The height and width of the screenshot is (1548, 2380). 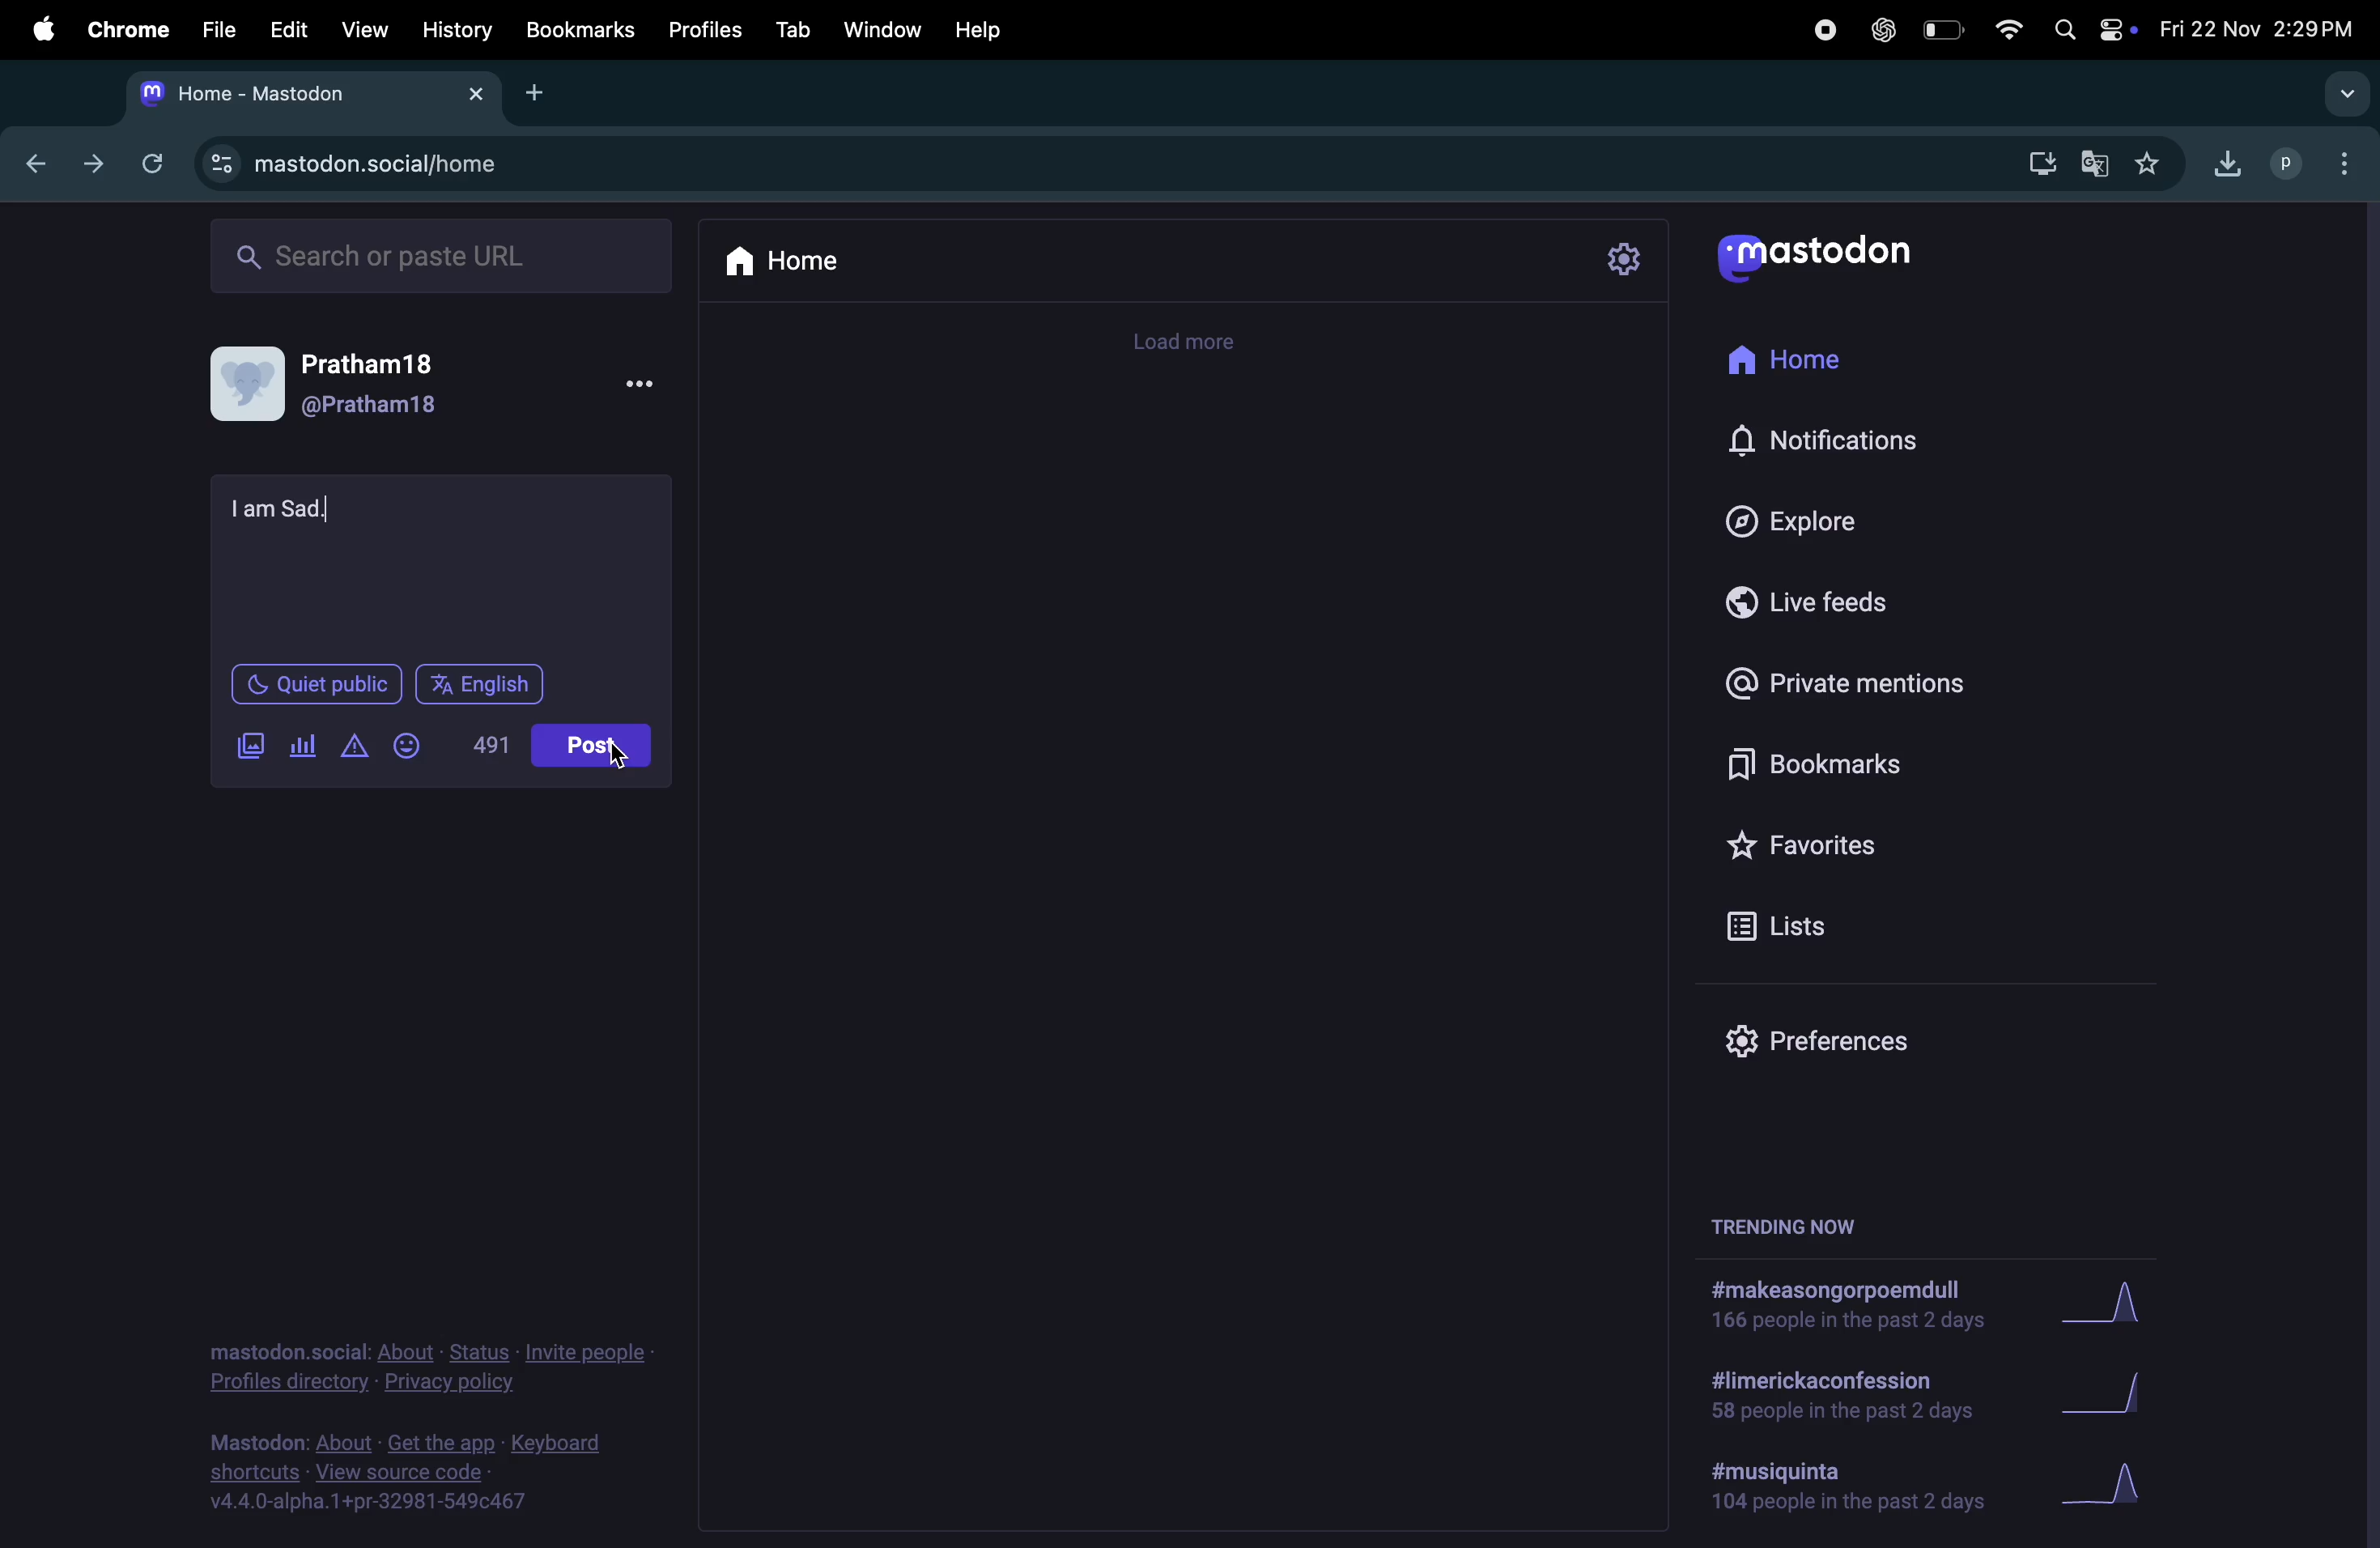 I want to click on wifi, so click(x=2004, y=29).